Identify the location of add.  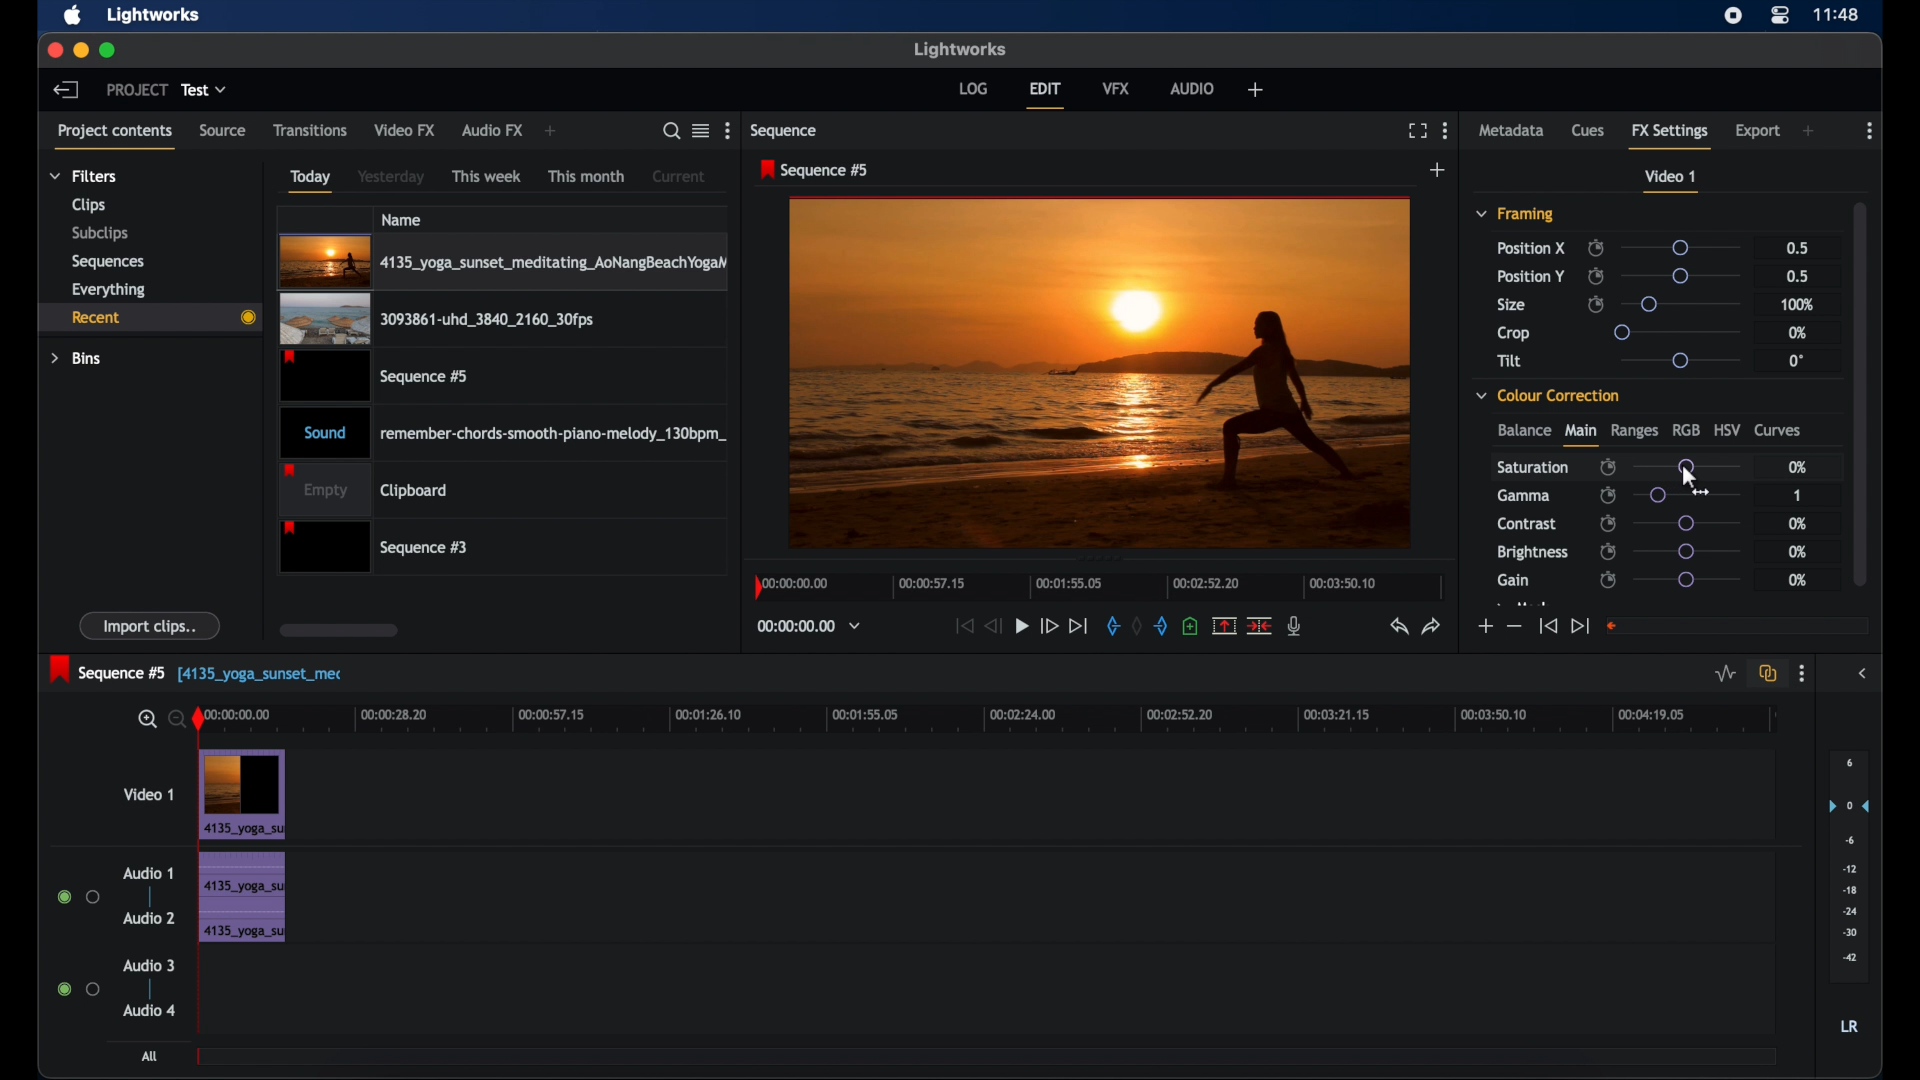
(552, 132).